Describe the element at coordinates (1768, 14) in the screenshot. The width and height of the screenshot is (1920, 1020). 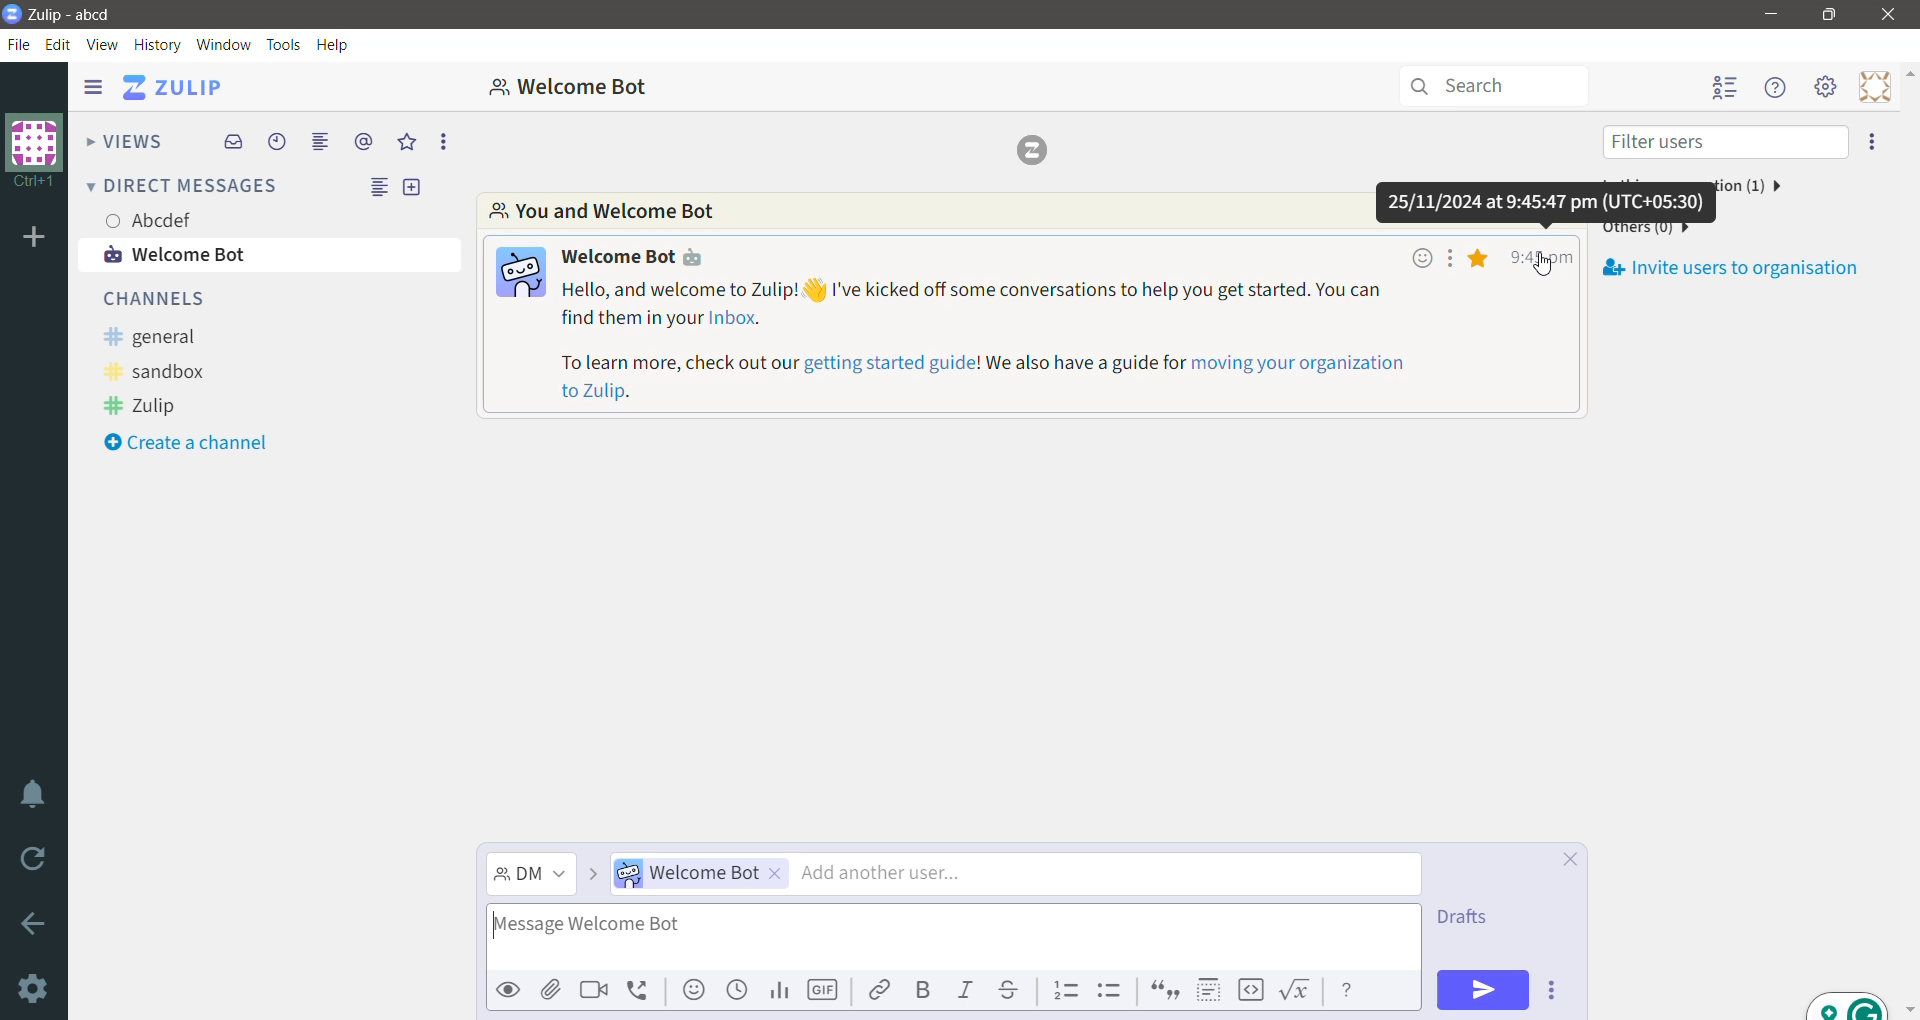
I see `Minimize` at that location.